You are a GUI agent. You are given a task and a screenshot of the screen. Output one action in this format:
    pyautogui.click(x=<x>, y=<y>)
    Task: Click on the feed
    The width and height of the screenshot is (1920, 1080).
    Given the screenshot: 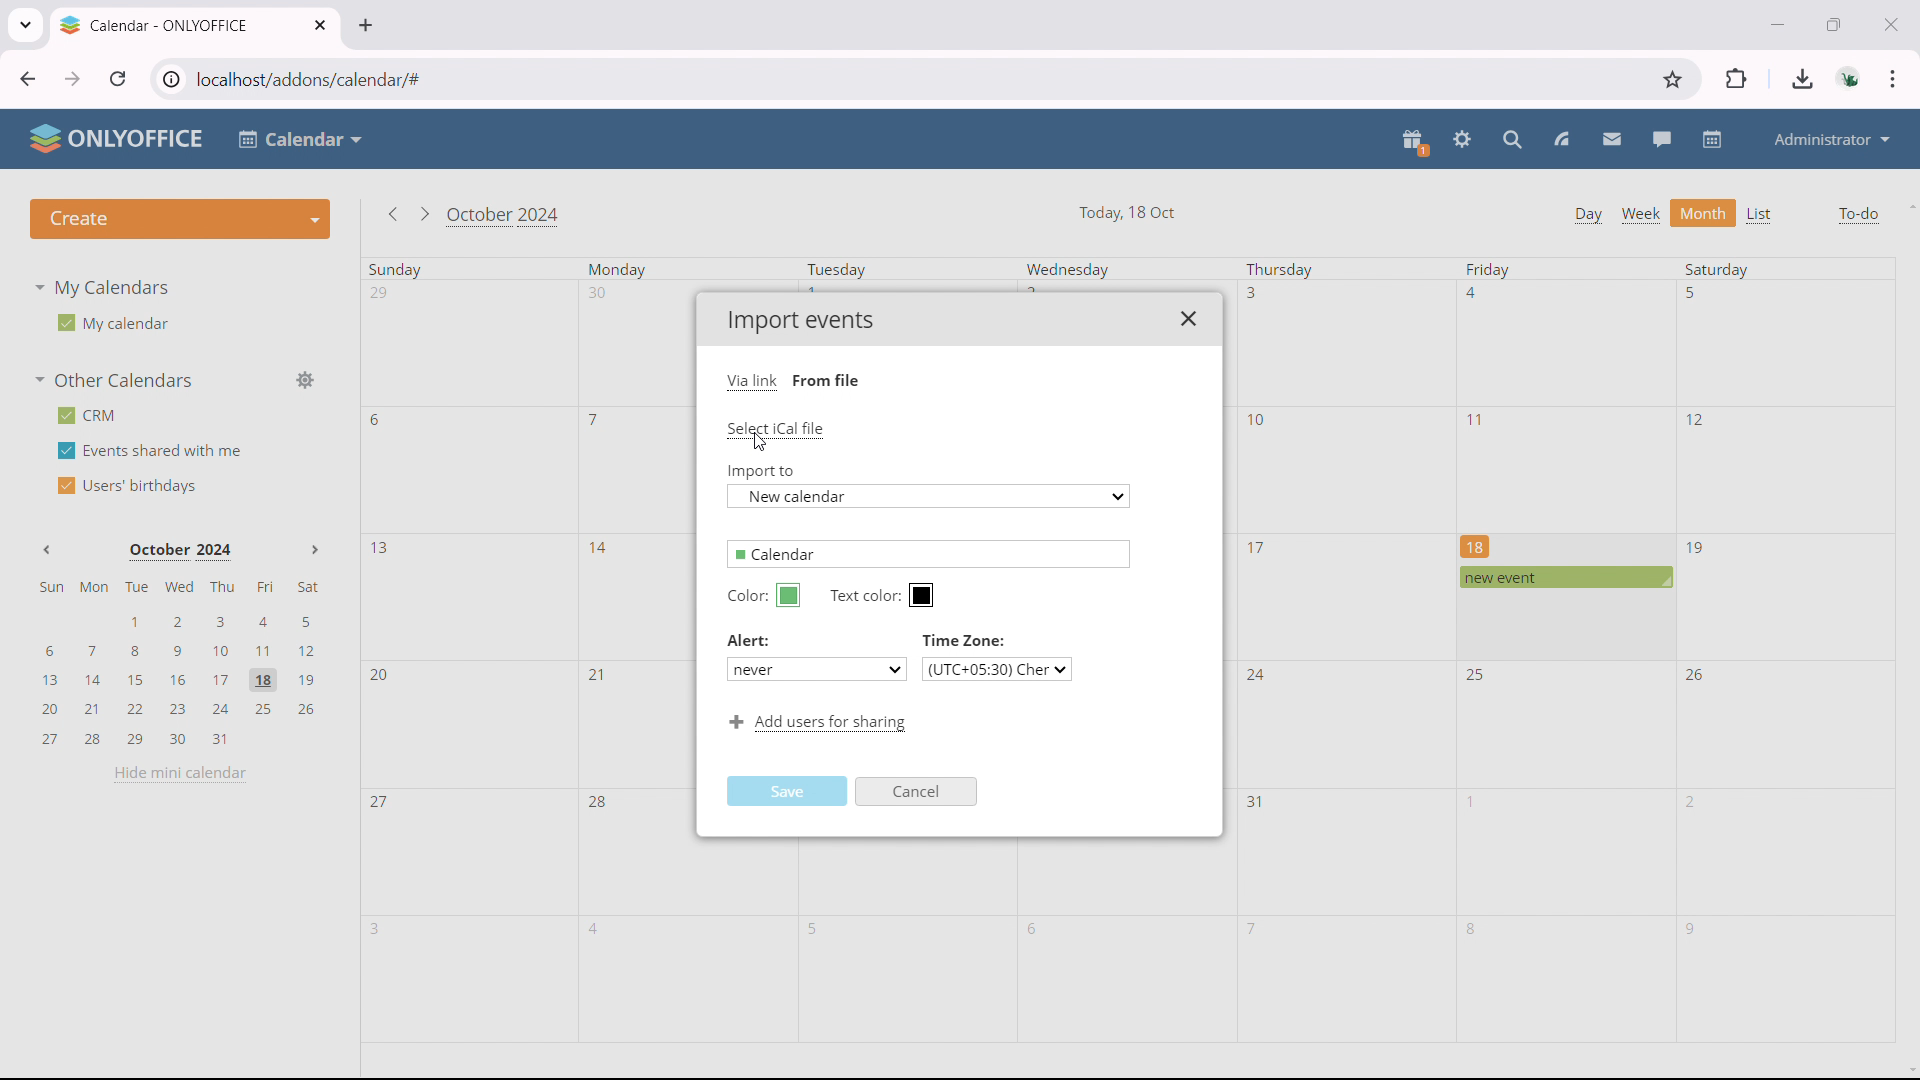 What is the action you would take?
    pyautogui.click(x=1560, y=140)
    